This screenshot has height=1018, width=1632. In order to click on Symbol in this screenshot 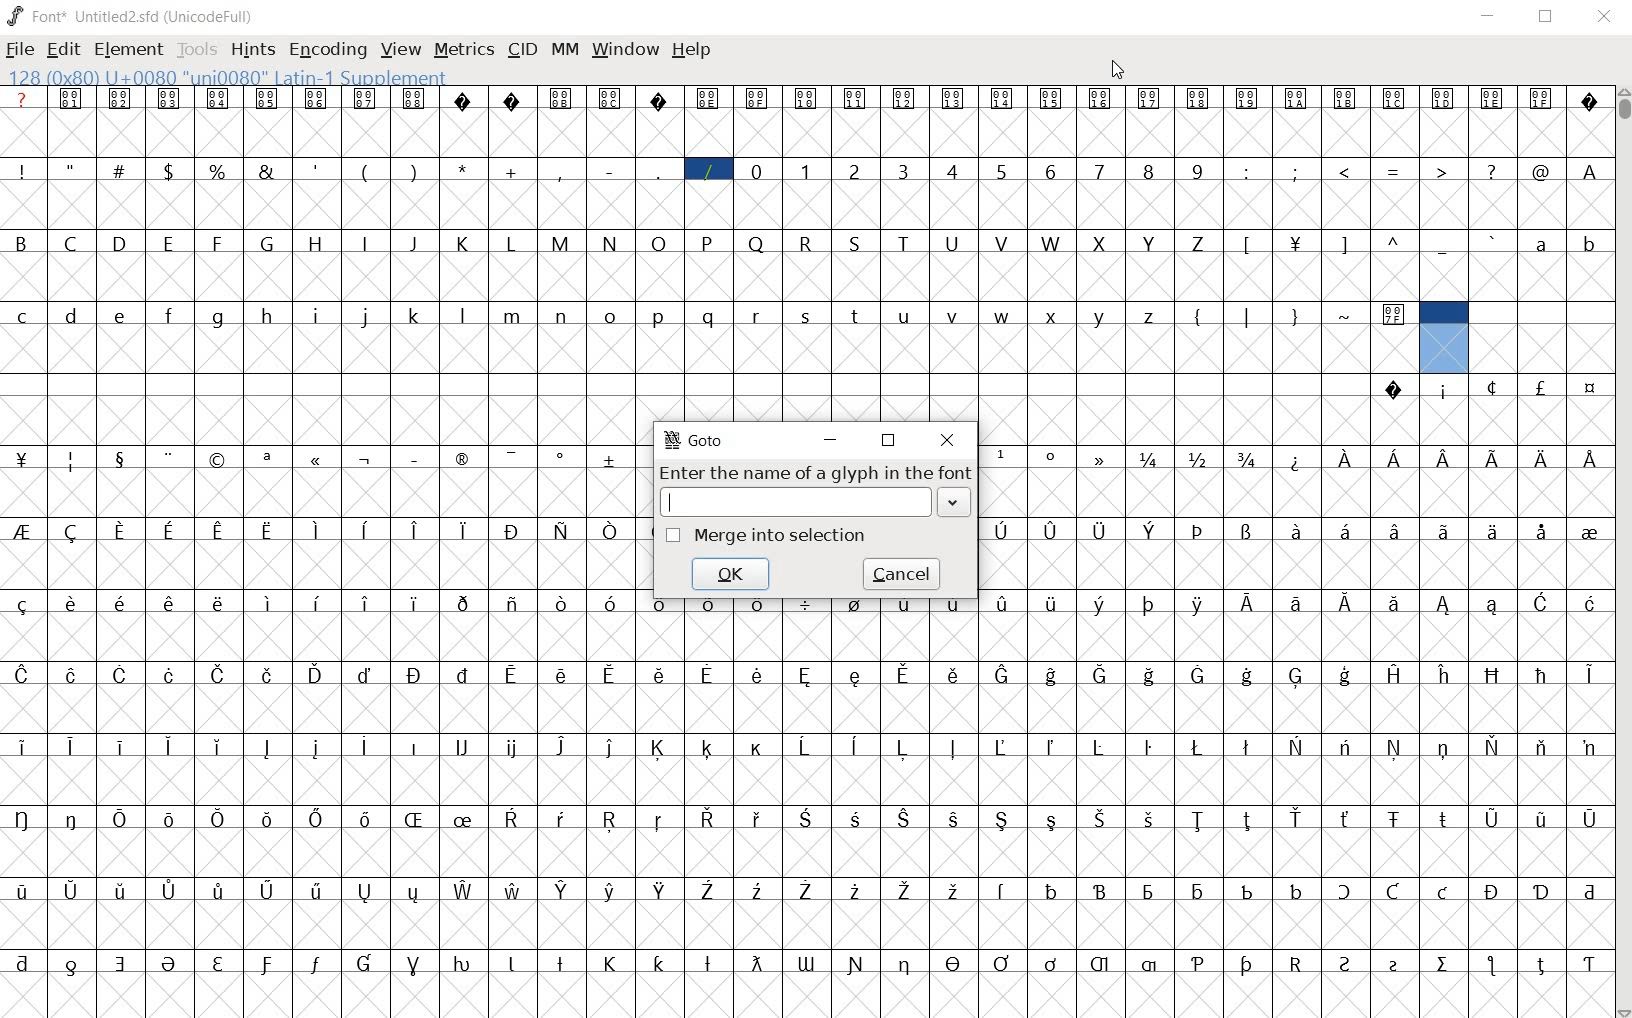, I will do `click(1201, 675)`.